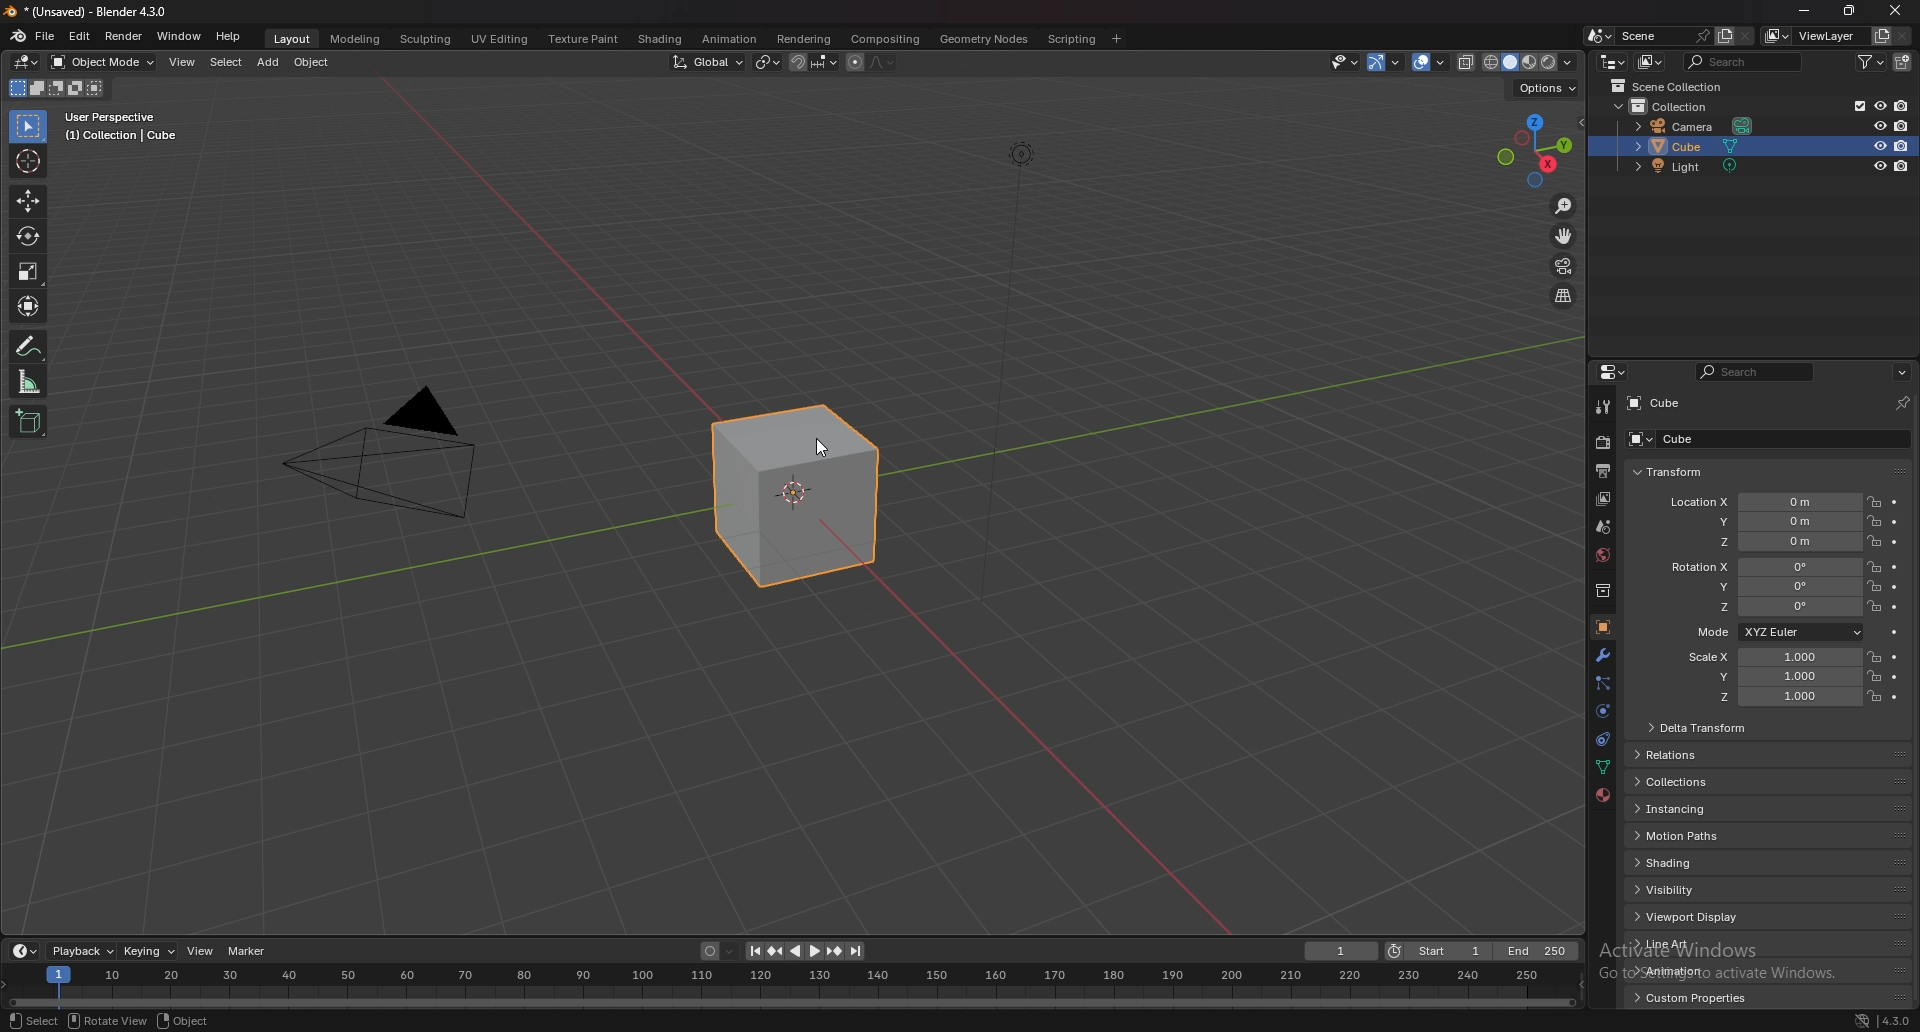 This screenshot has height=1032, width=1920. I want to click on add view layer, so click(1880, 35).